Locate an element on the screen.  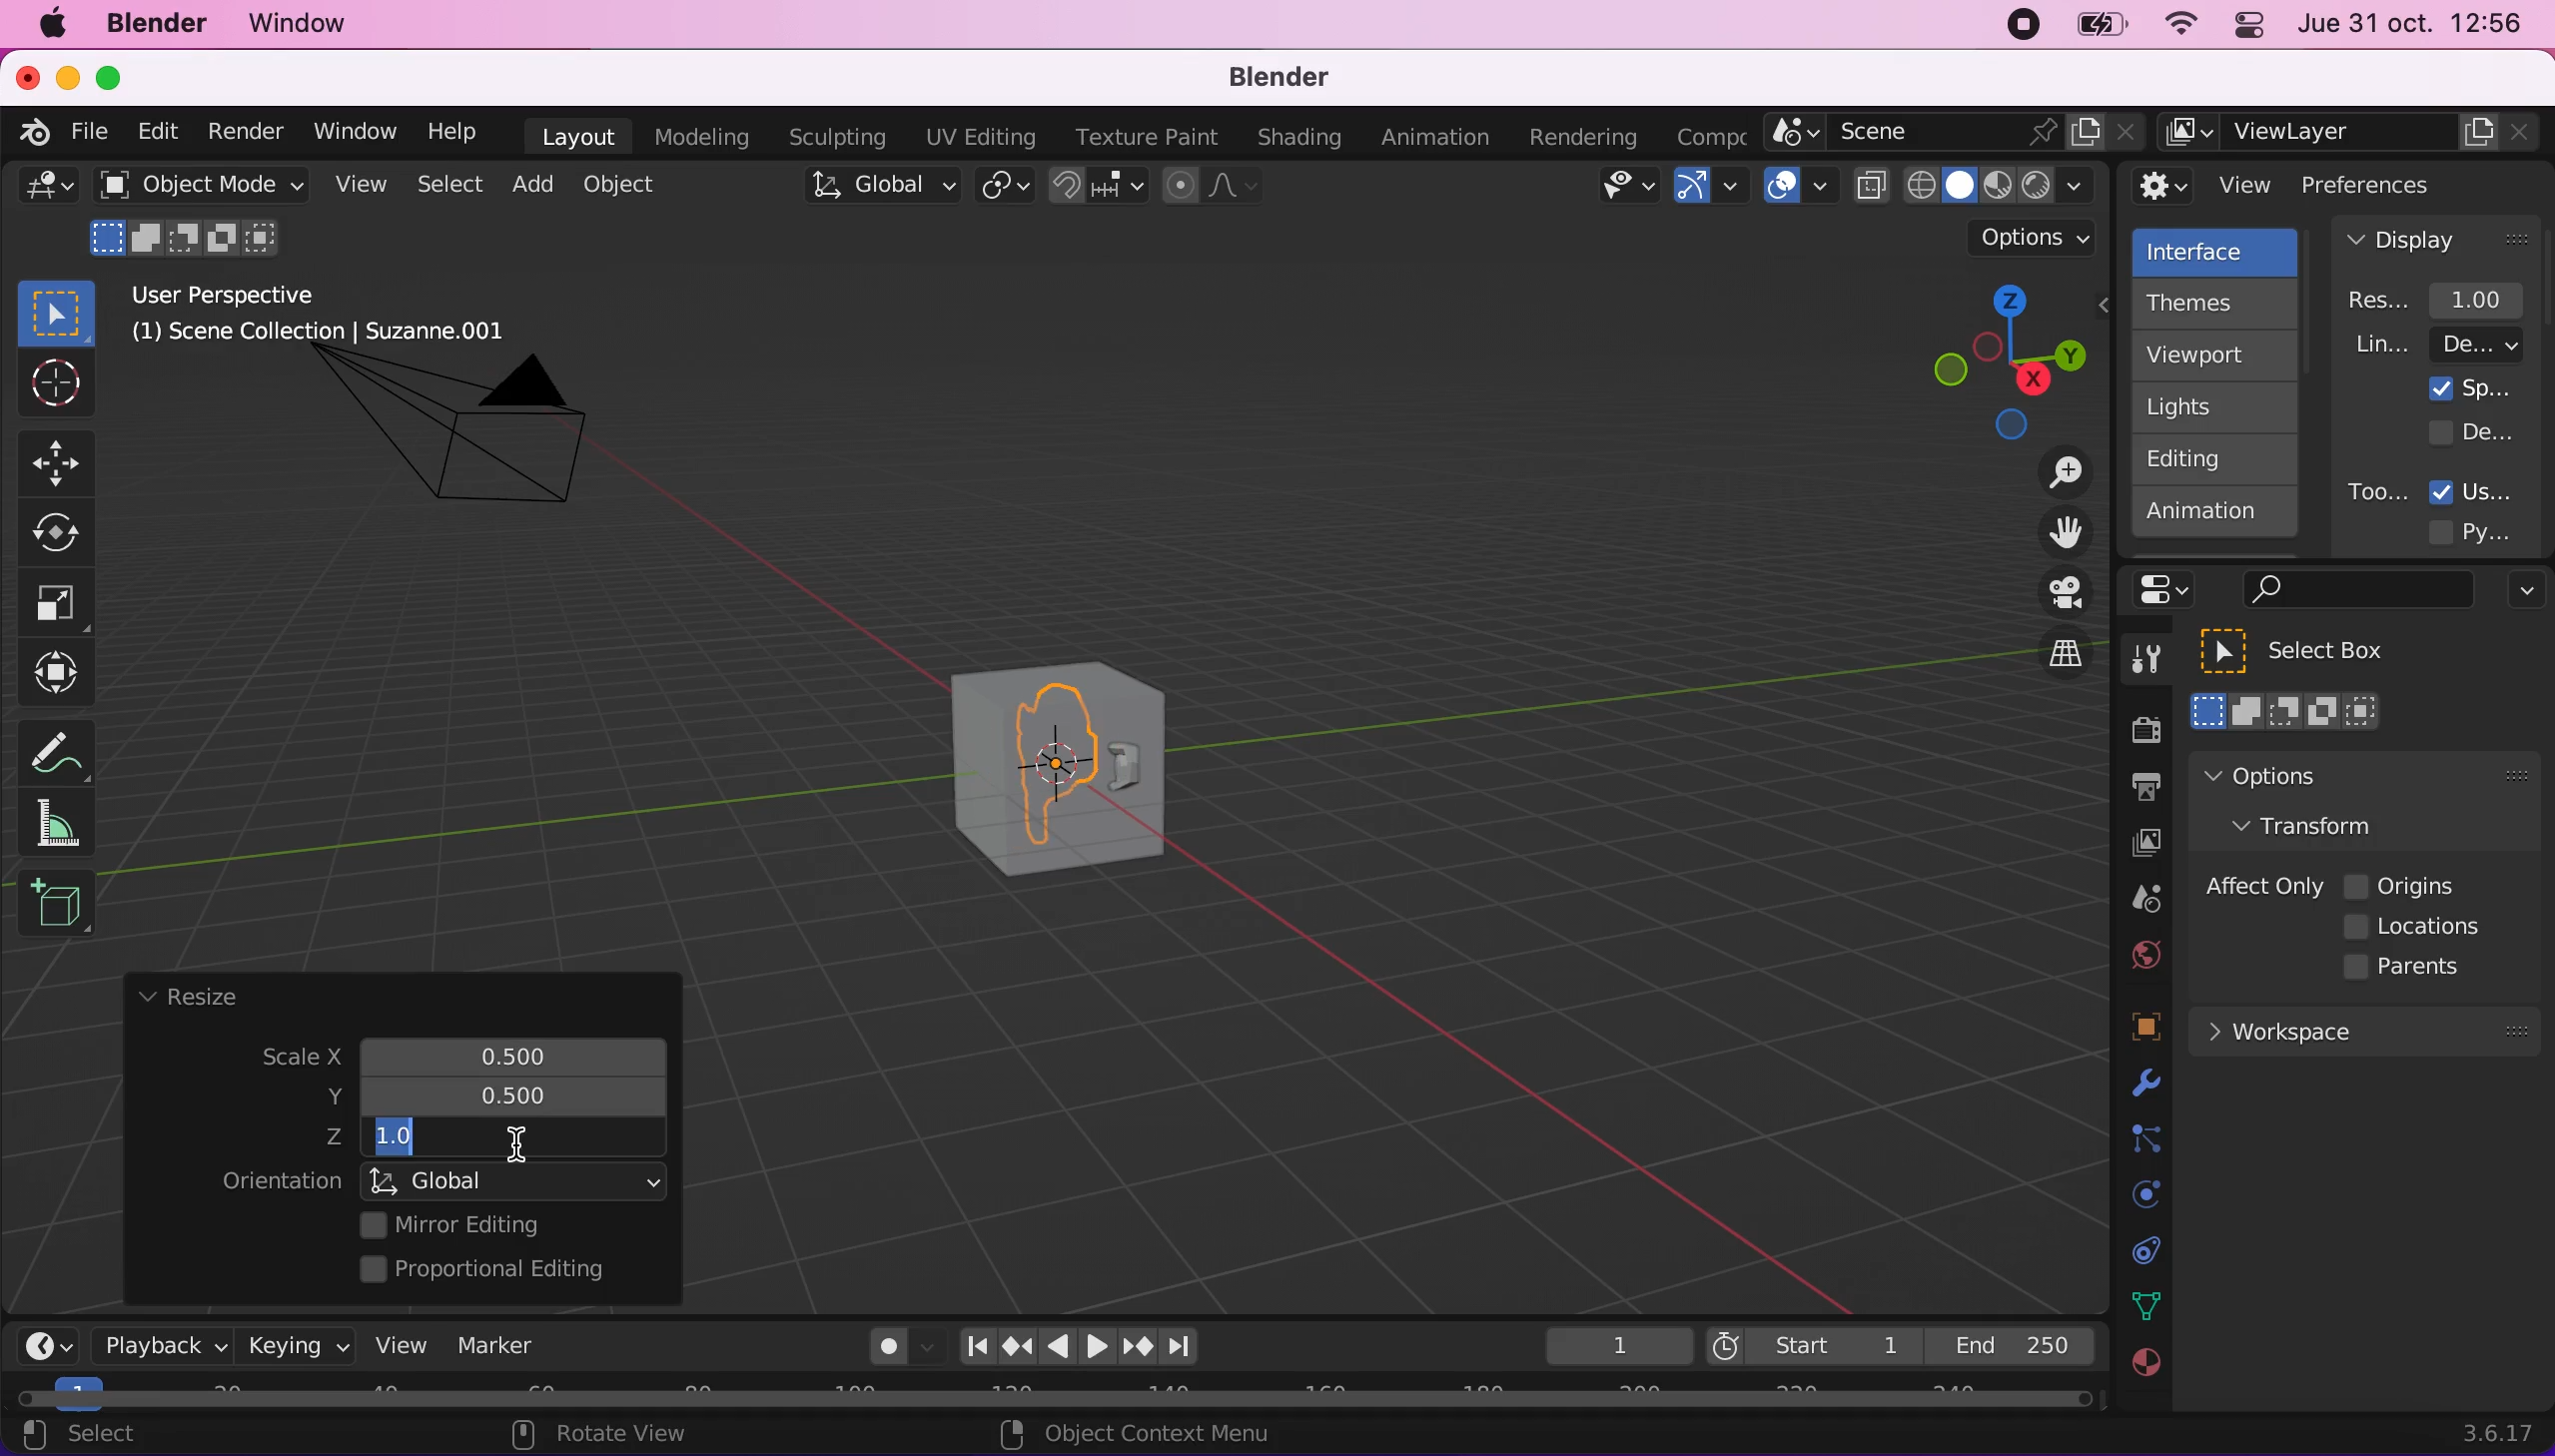
options is located at coordinates (2036, 238).